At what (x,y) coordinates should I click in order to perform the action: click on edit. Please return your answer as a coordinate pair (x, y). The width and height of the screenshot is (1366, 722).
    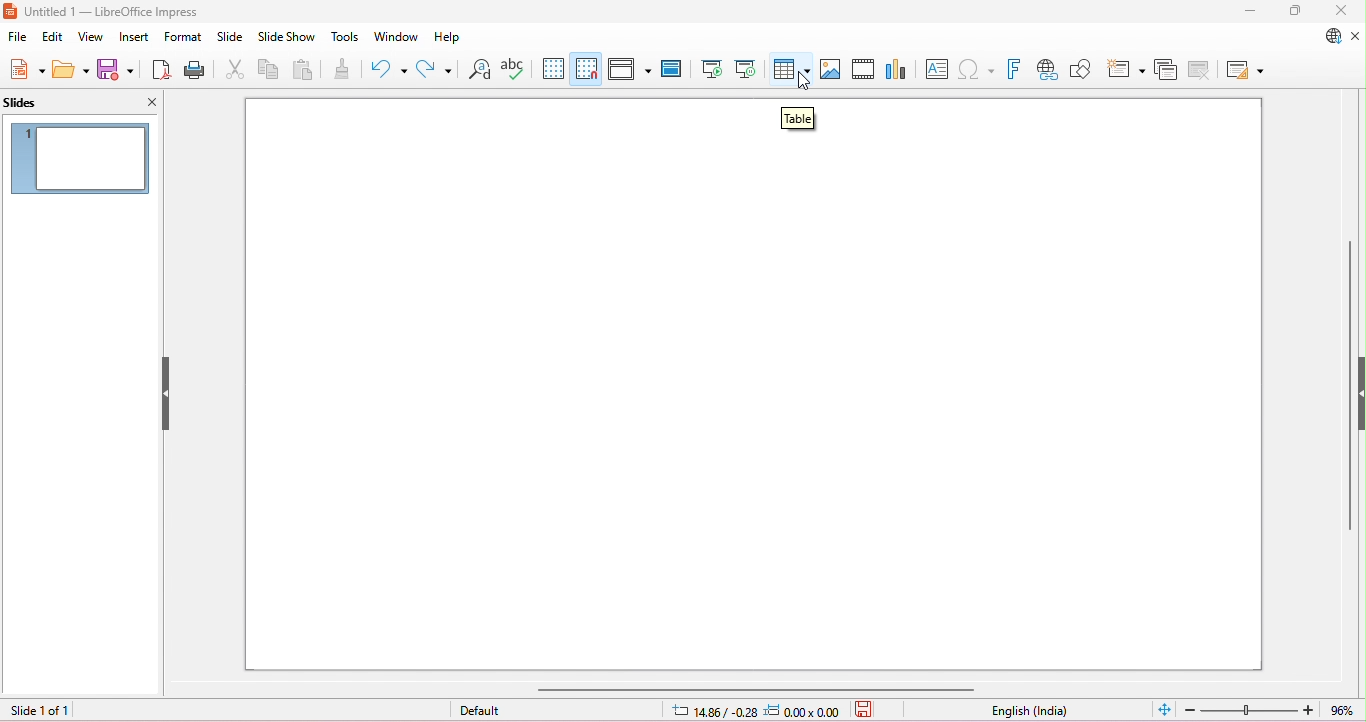
    Looking at the image, I should click on (54, 37).